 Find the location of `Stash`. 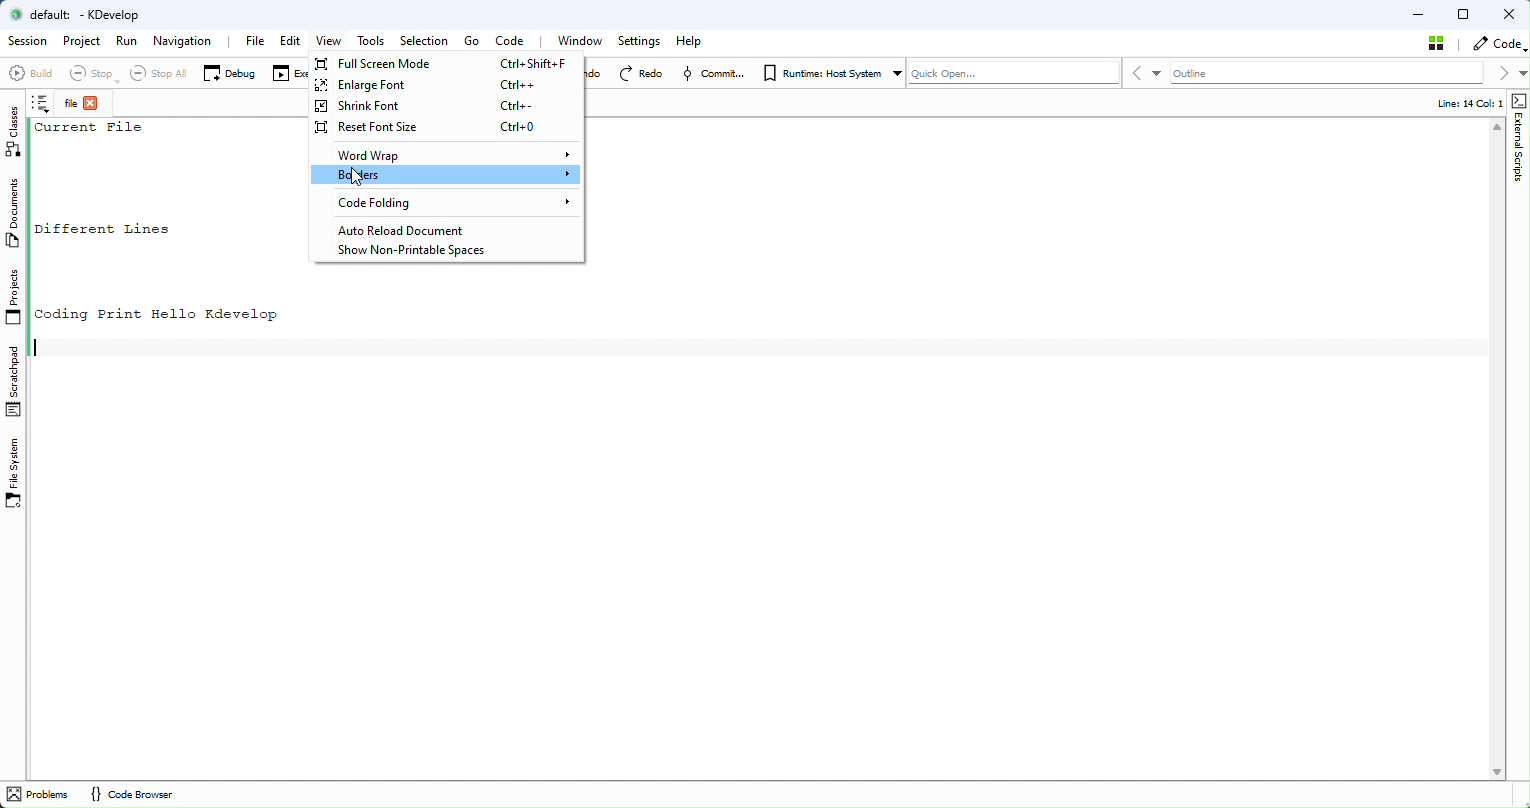

Stash is located at coordinates (1438, 43).